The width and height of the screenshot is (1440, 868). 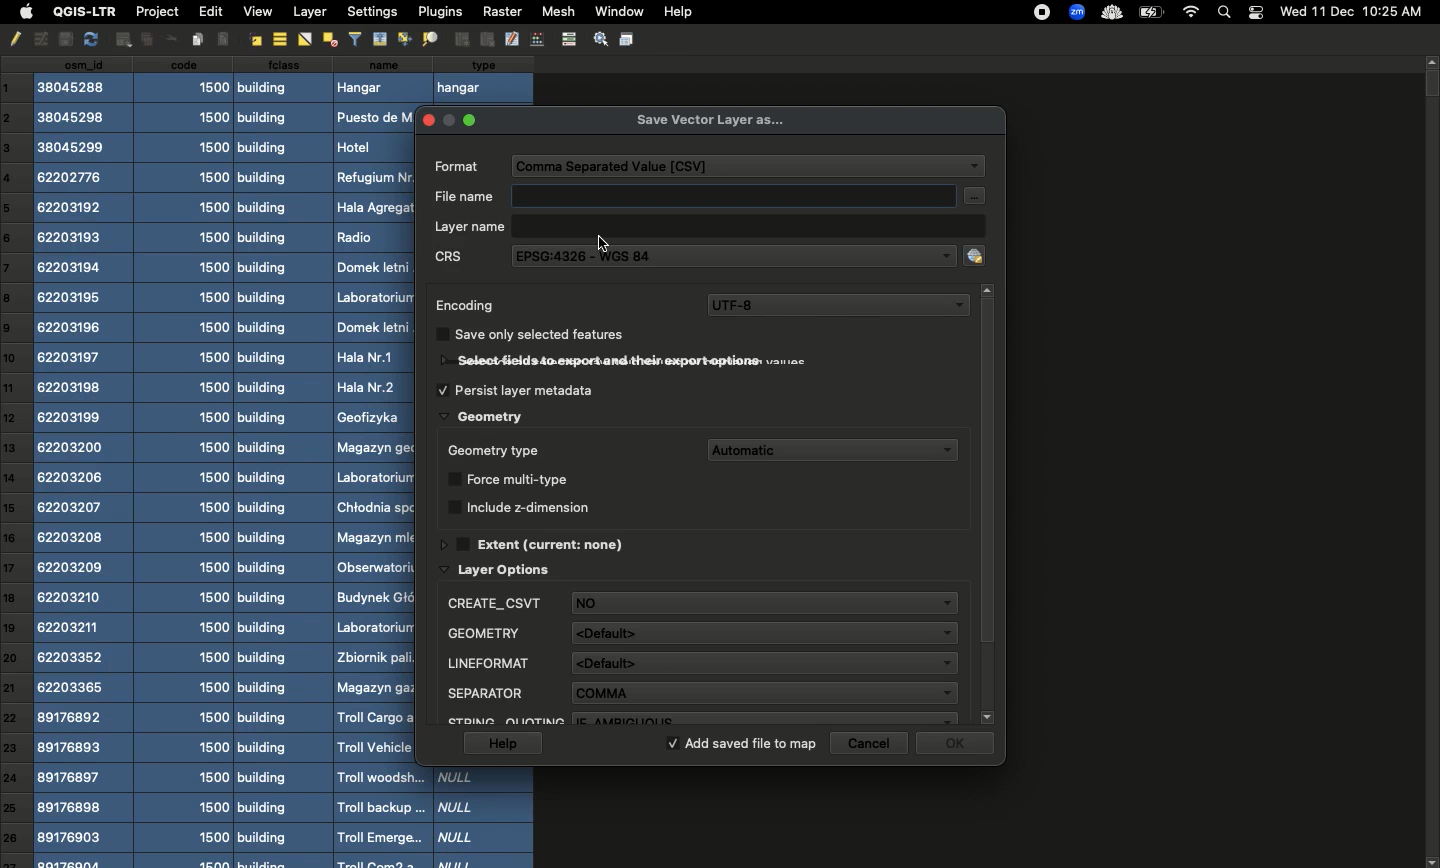 What do you see at coordinates (1150, 13) in the screenshot?
I see `Charge` at bounding box center [1150, 13].